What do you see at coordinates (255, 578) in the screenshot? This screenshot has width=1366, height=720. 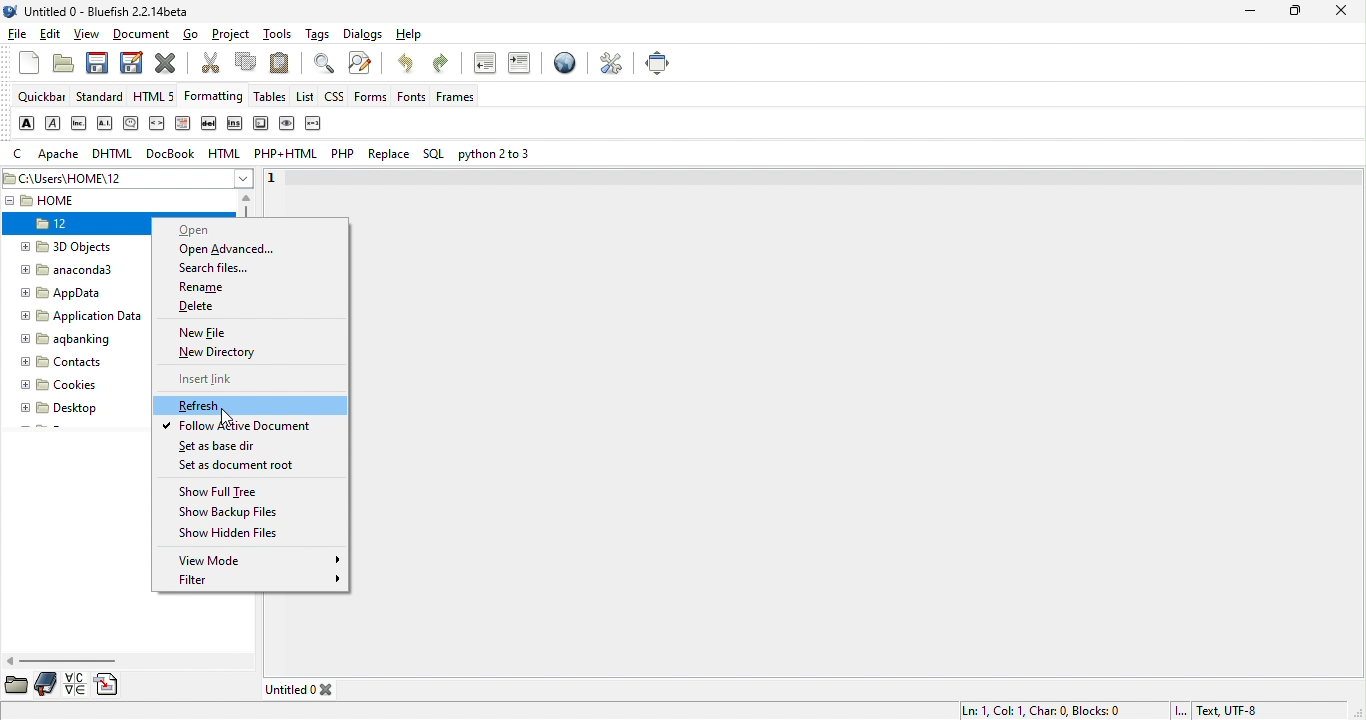 I see `filter` at bounding box center [255, 578].